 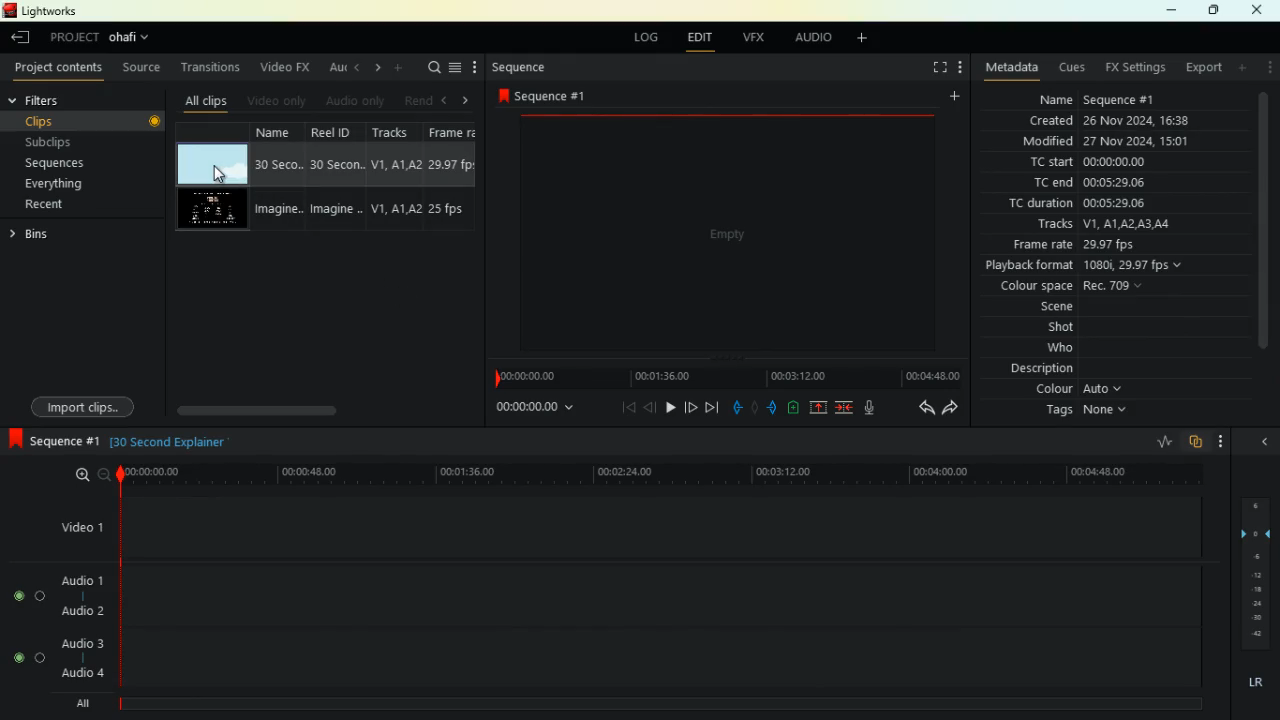 What do you see at coordinates (83, 581) in the screenshot?
I see `audio1` at bounding box center [83, 581].